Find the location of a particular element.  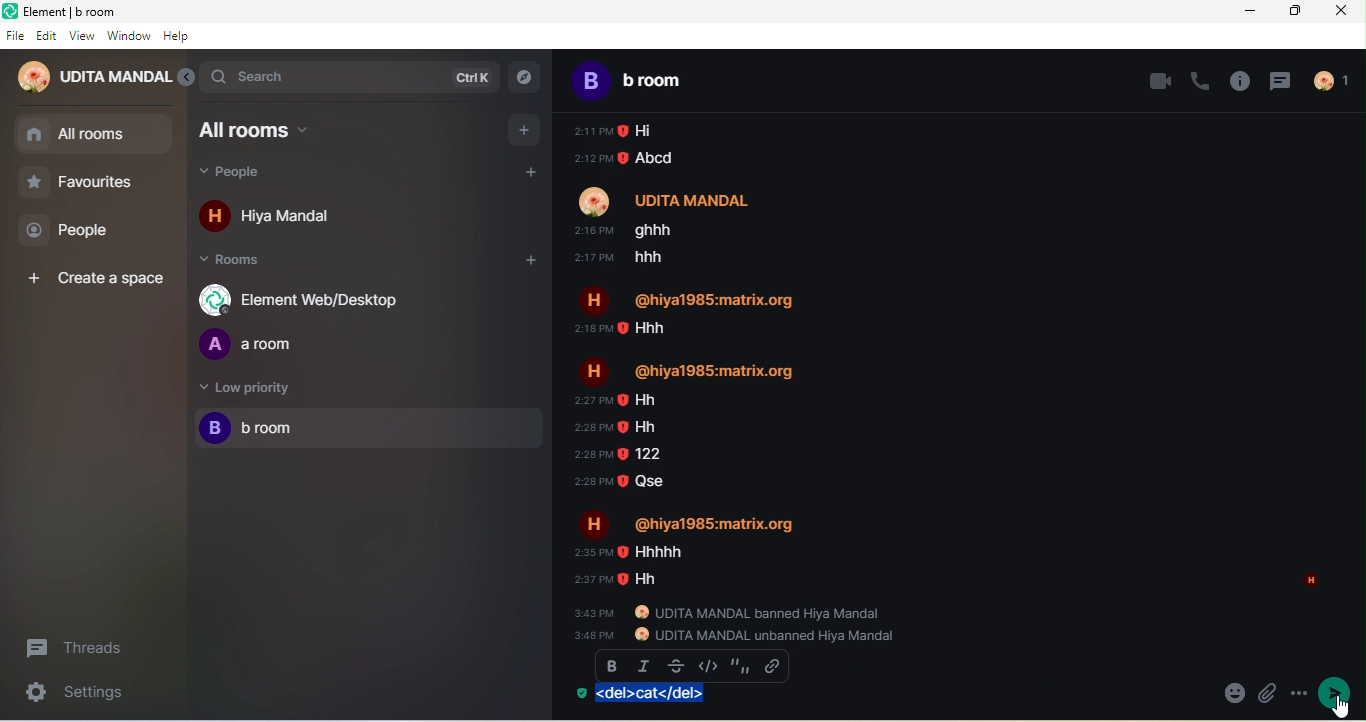

maximize is located at coordinates (1300, 12).